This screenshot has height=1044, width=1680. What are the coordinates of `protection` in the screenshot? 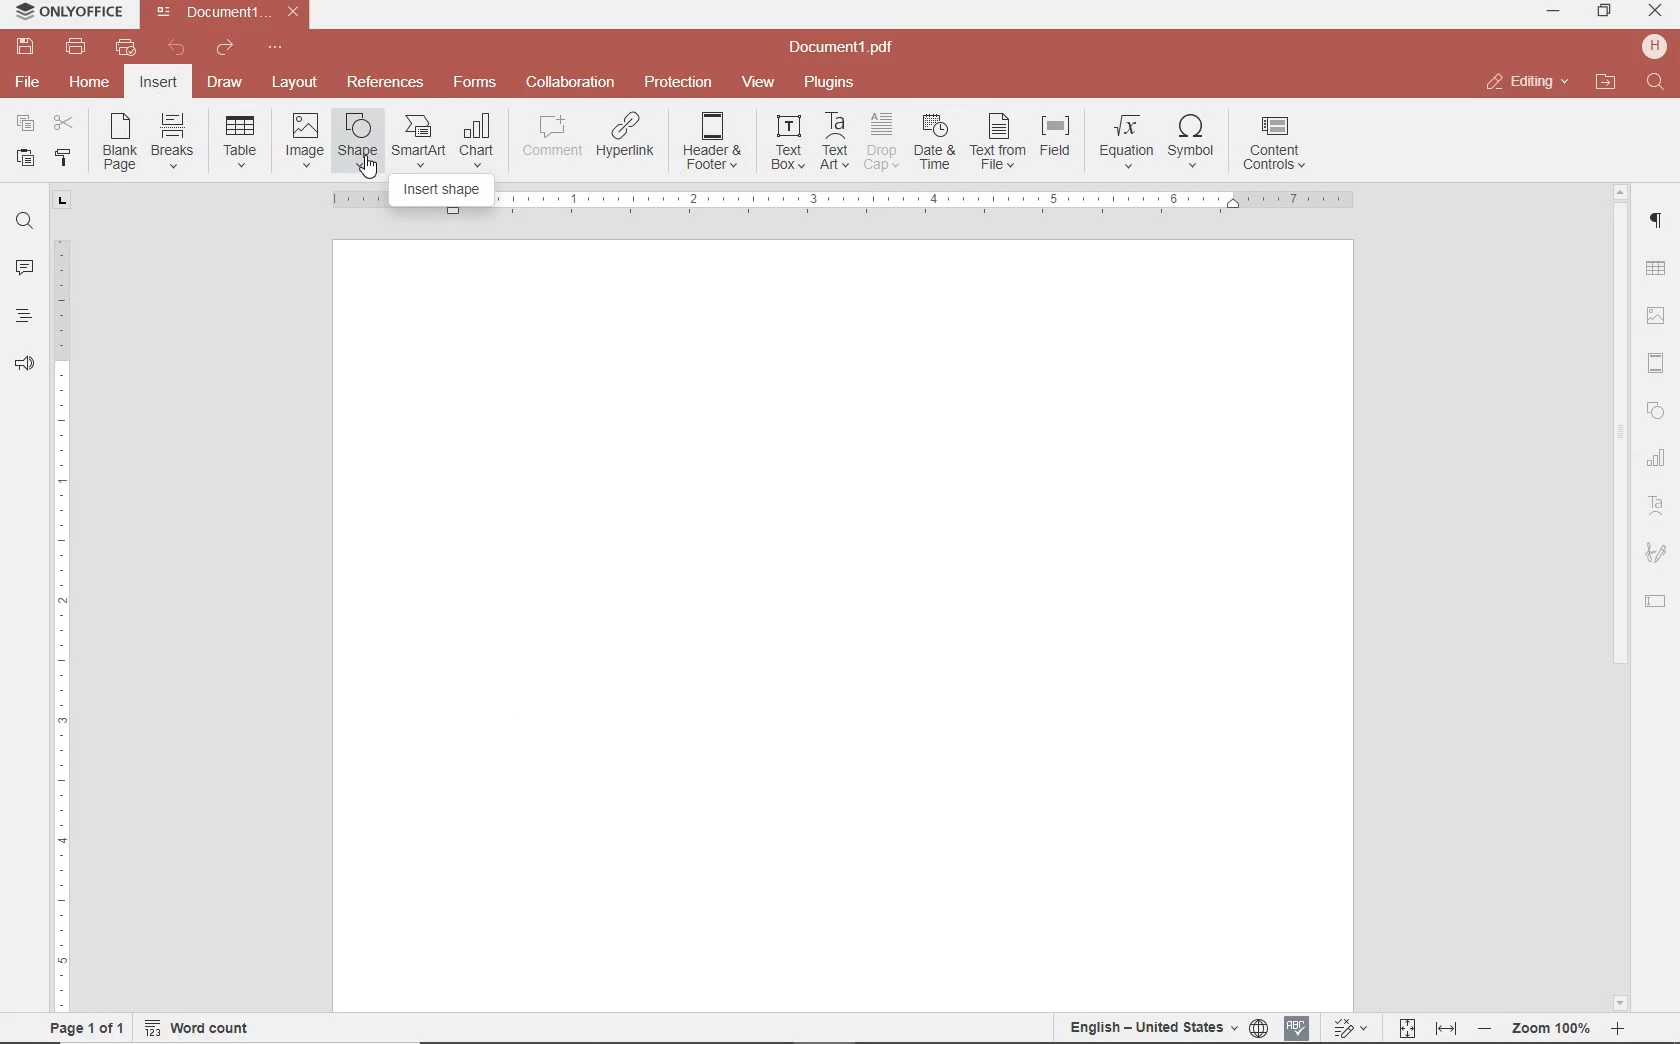 It's located at (679, 83).